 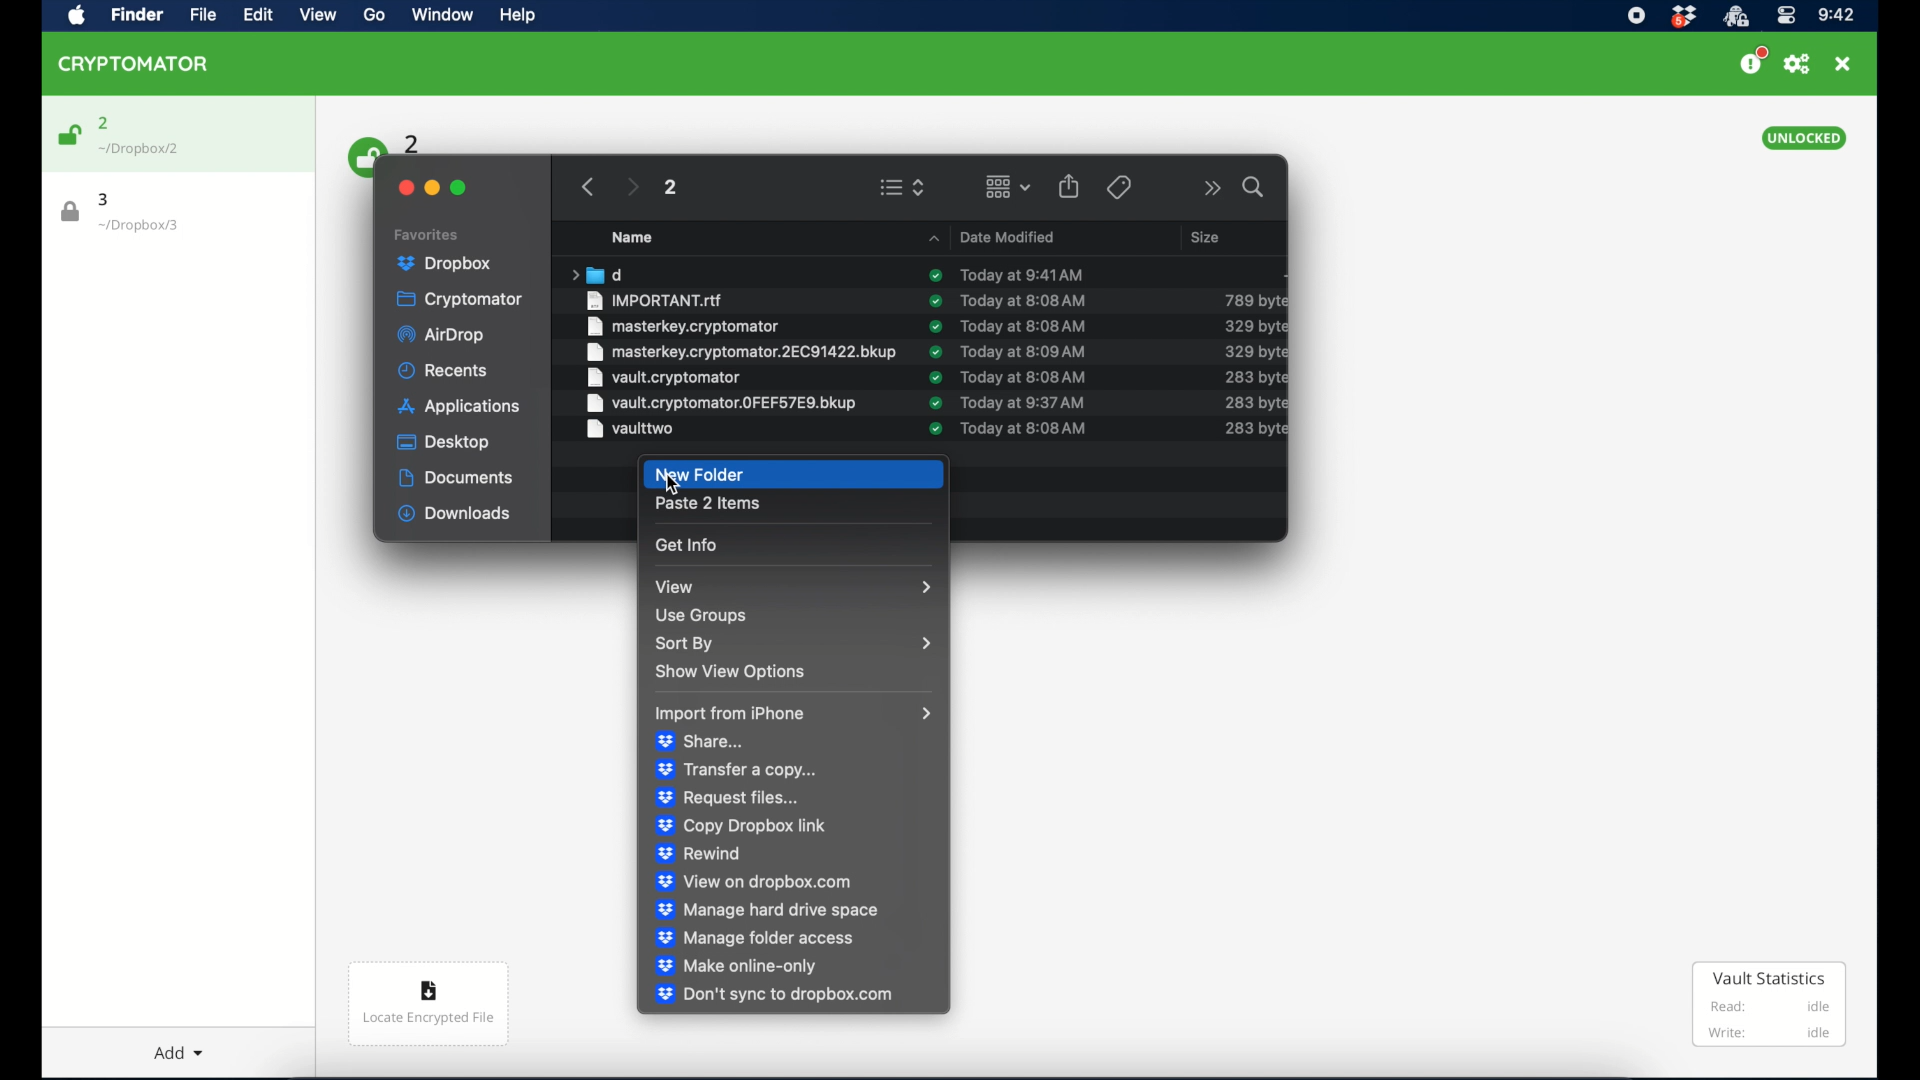 I want to click on rewind, so click(x=699, y=854).